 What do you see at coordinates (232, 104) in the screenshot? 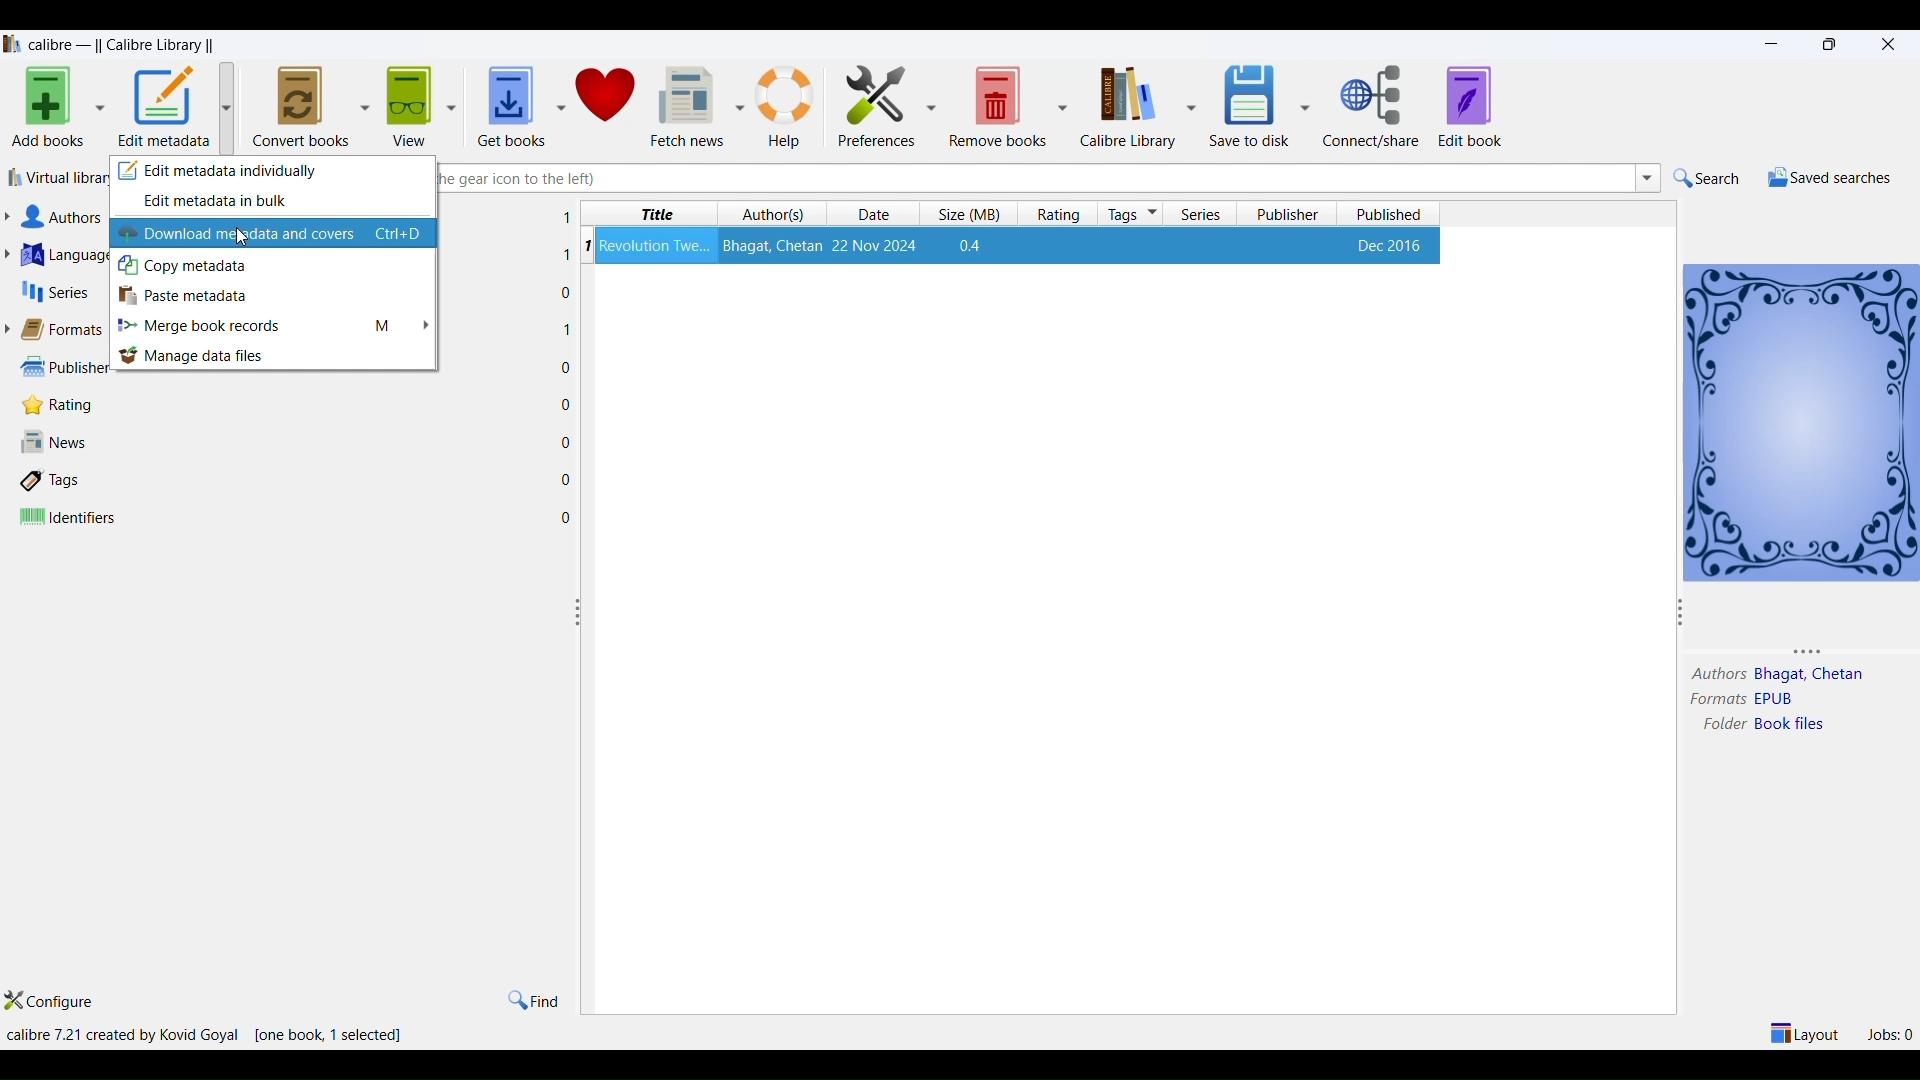
I see `metadata options dropdown button` at bounding box center [232, 104].